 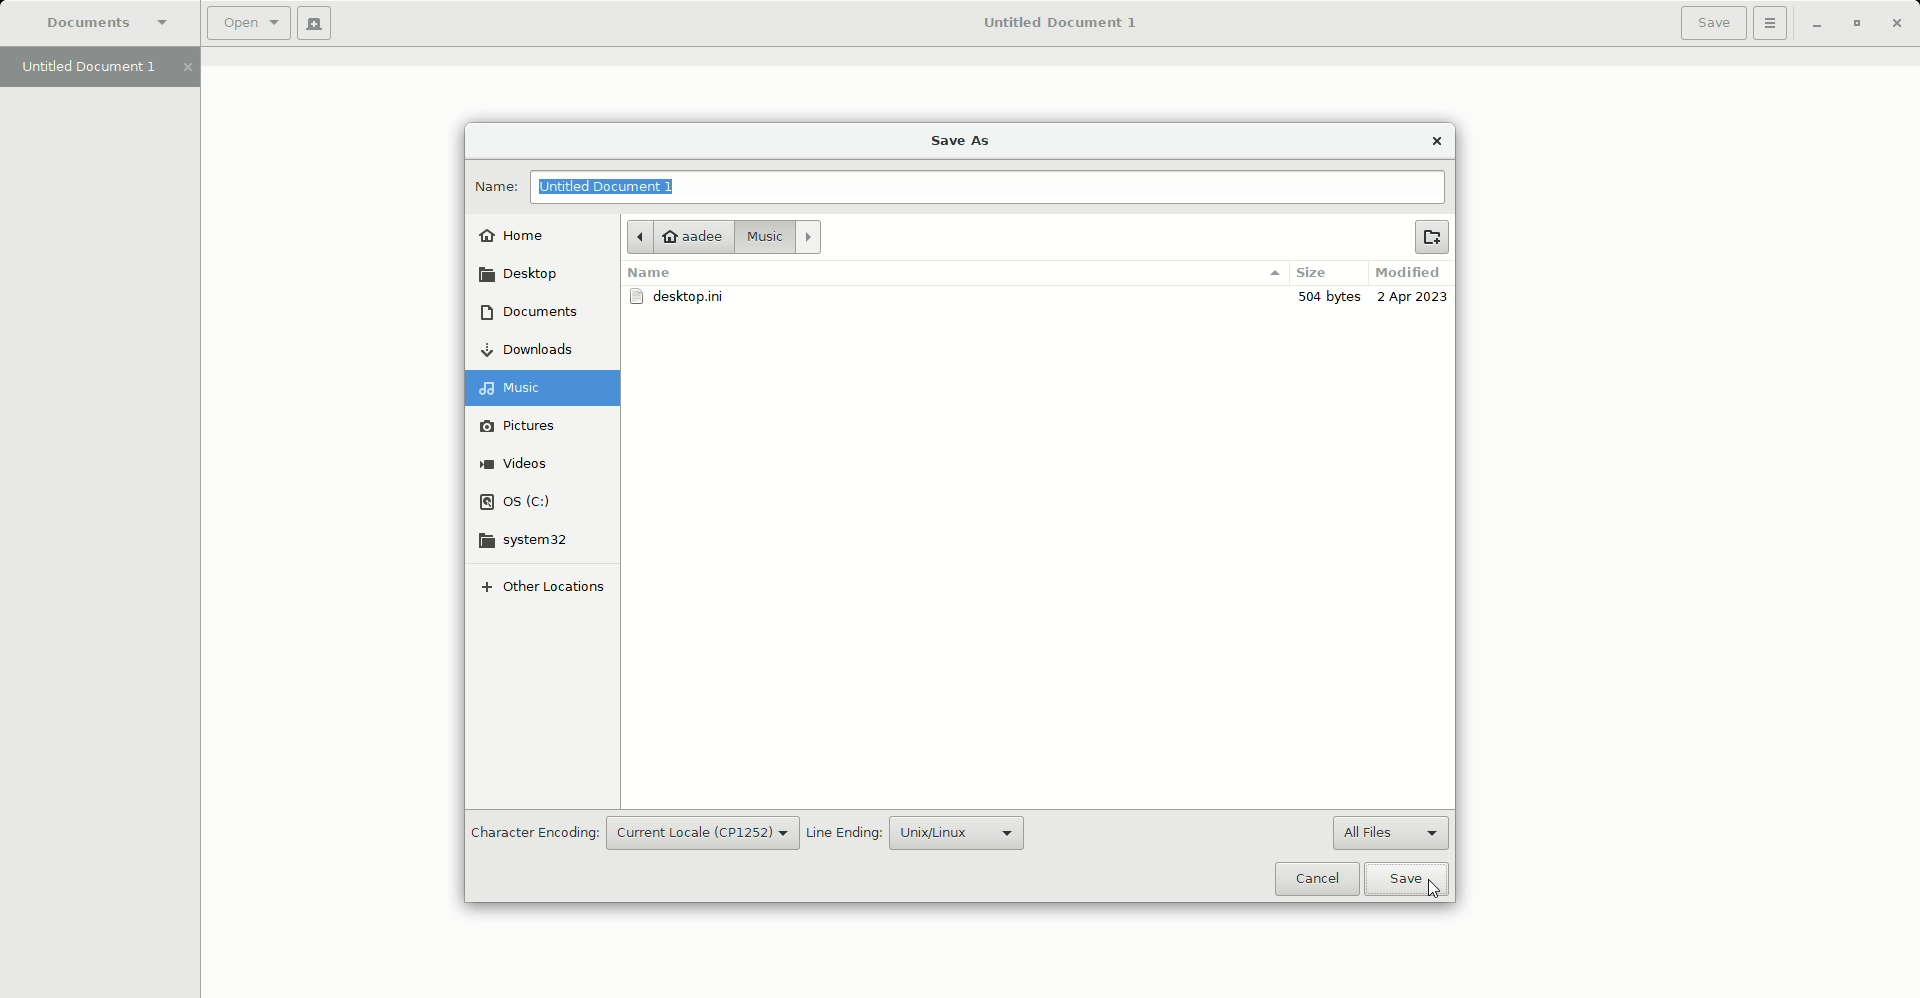 What do you see at coordinates (681, 298) in the screenshot?
I see `desktop.ini` at bounding box center [681, 298].